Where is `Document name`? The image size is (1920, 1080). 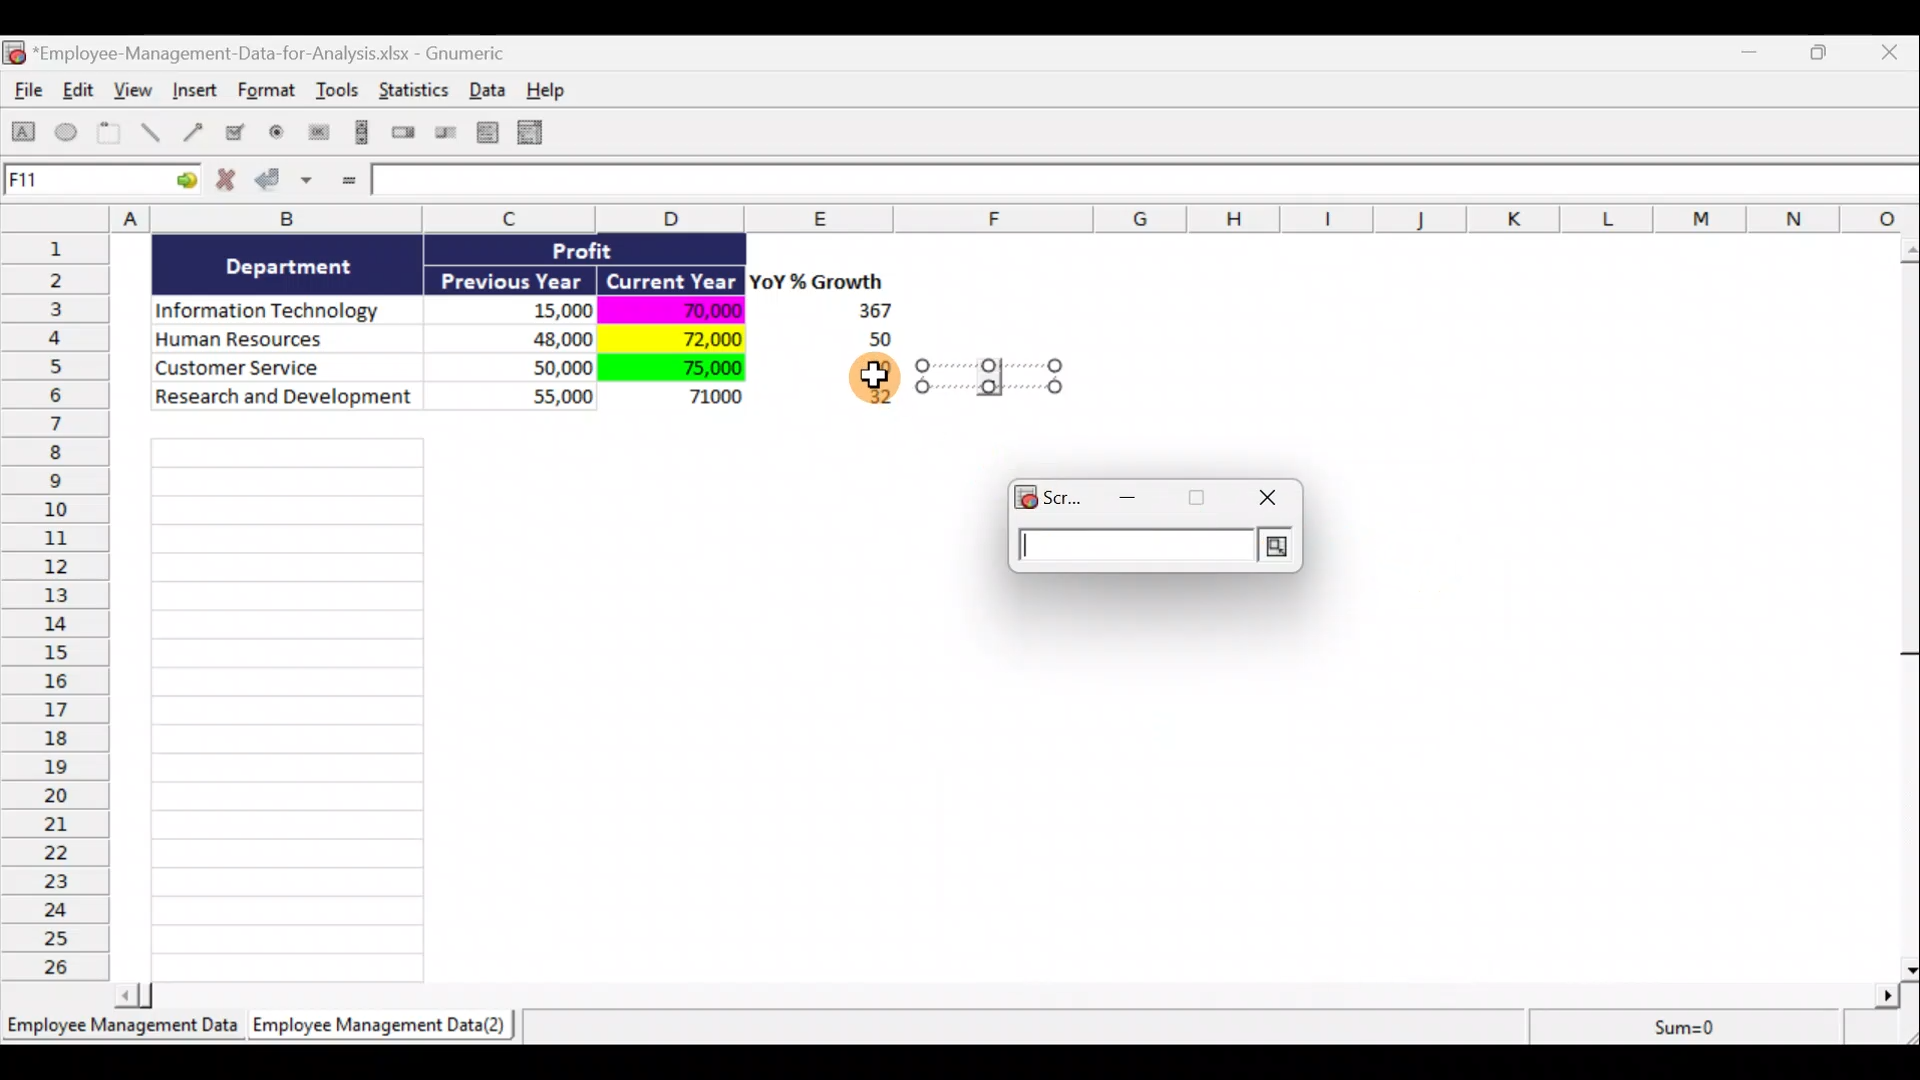
Document name is located at coordinates (265, 55).